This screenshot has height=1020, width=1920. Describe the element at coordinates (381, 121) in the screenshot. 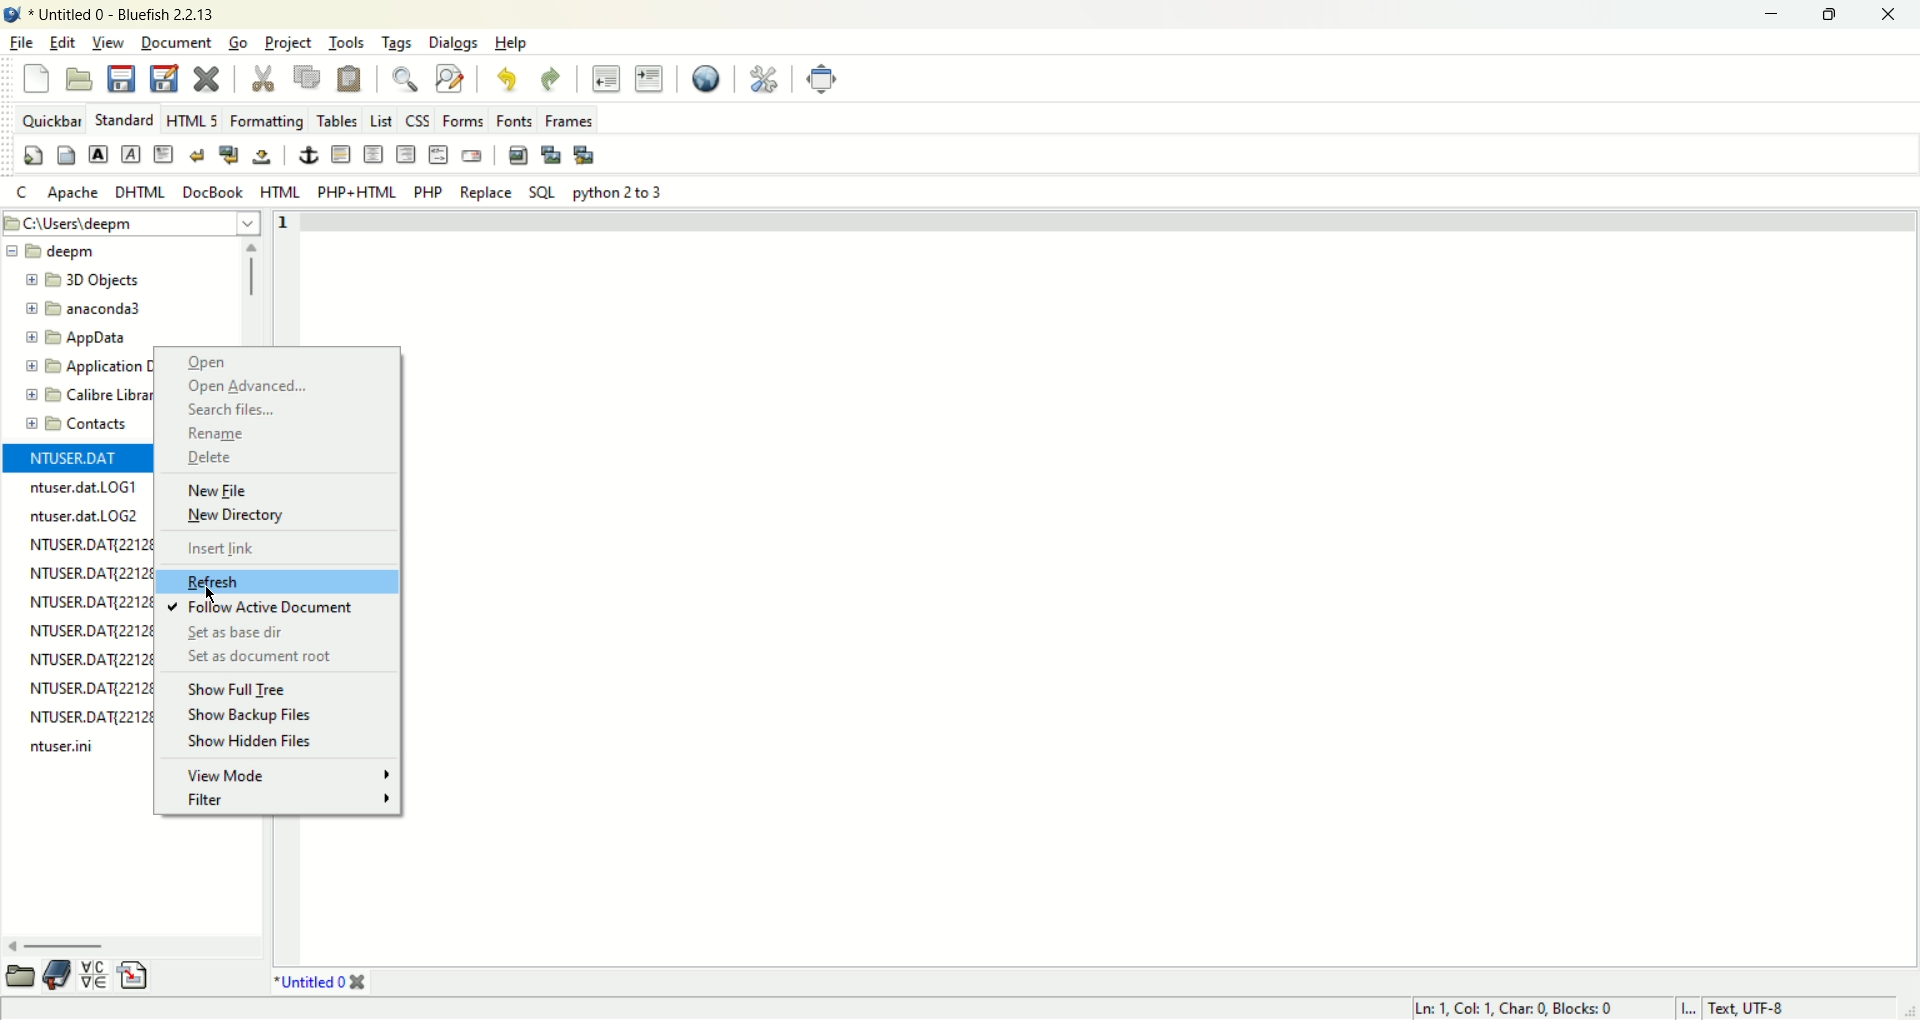

I see `list` at that location.